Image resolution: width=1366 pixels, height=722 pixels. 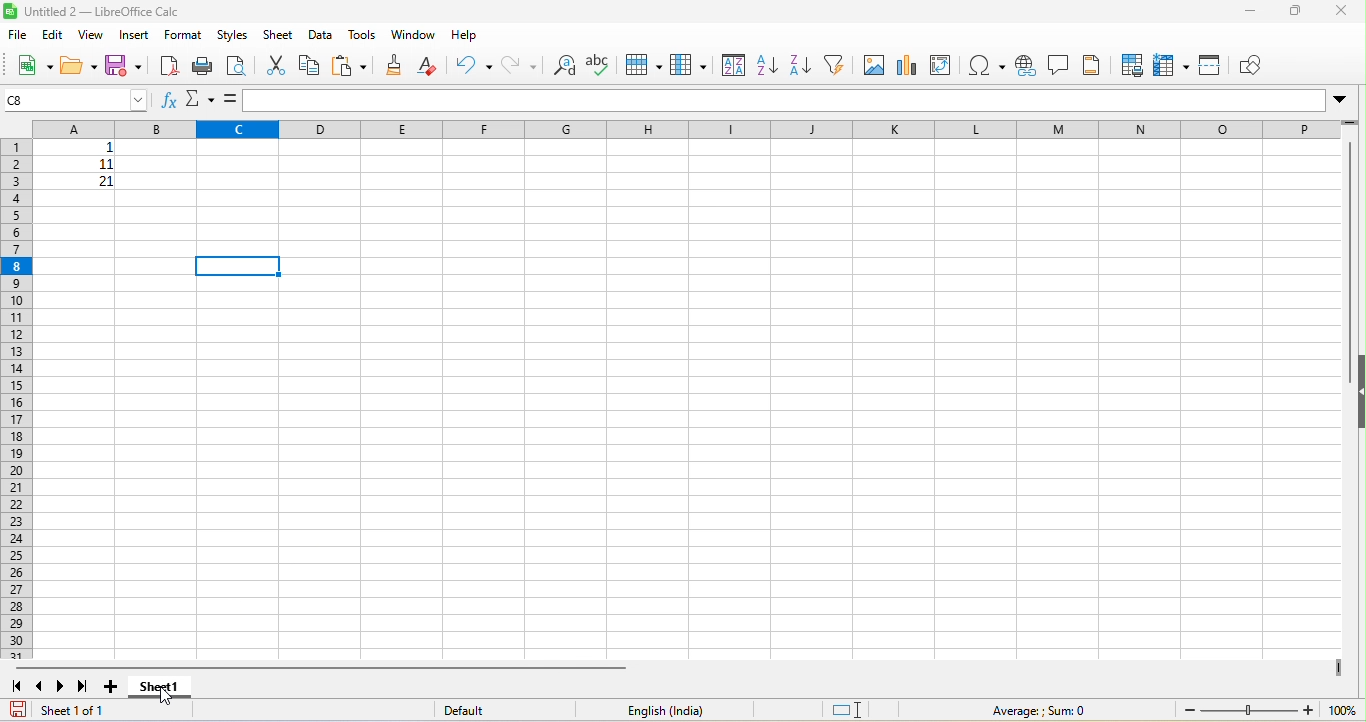 What do you see at coordinates (319, 35) in the screenshot?
I see `data` at bounding box center [319, 35].